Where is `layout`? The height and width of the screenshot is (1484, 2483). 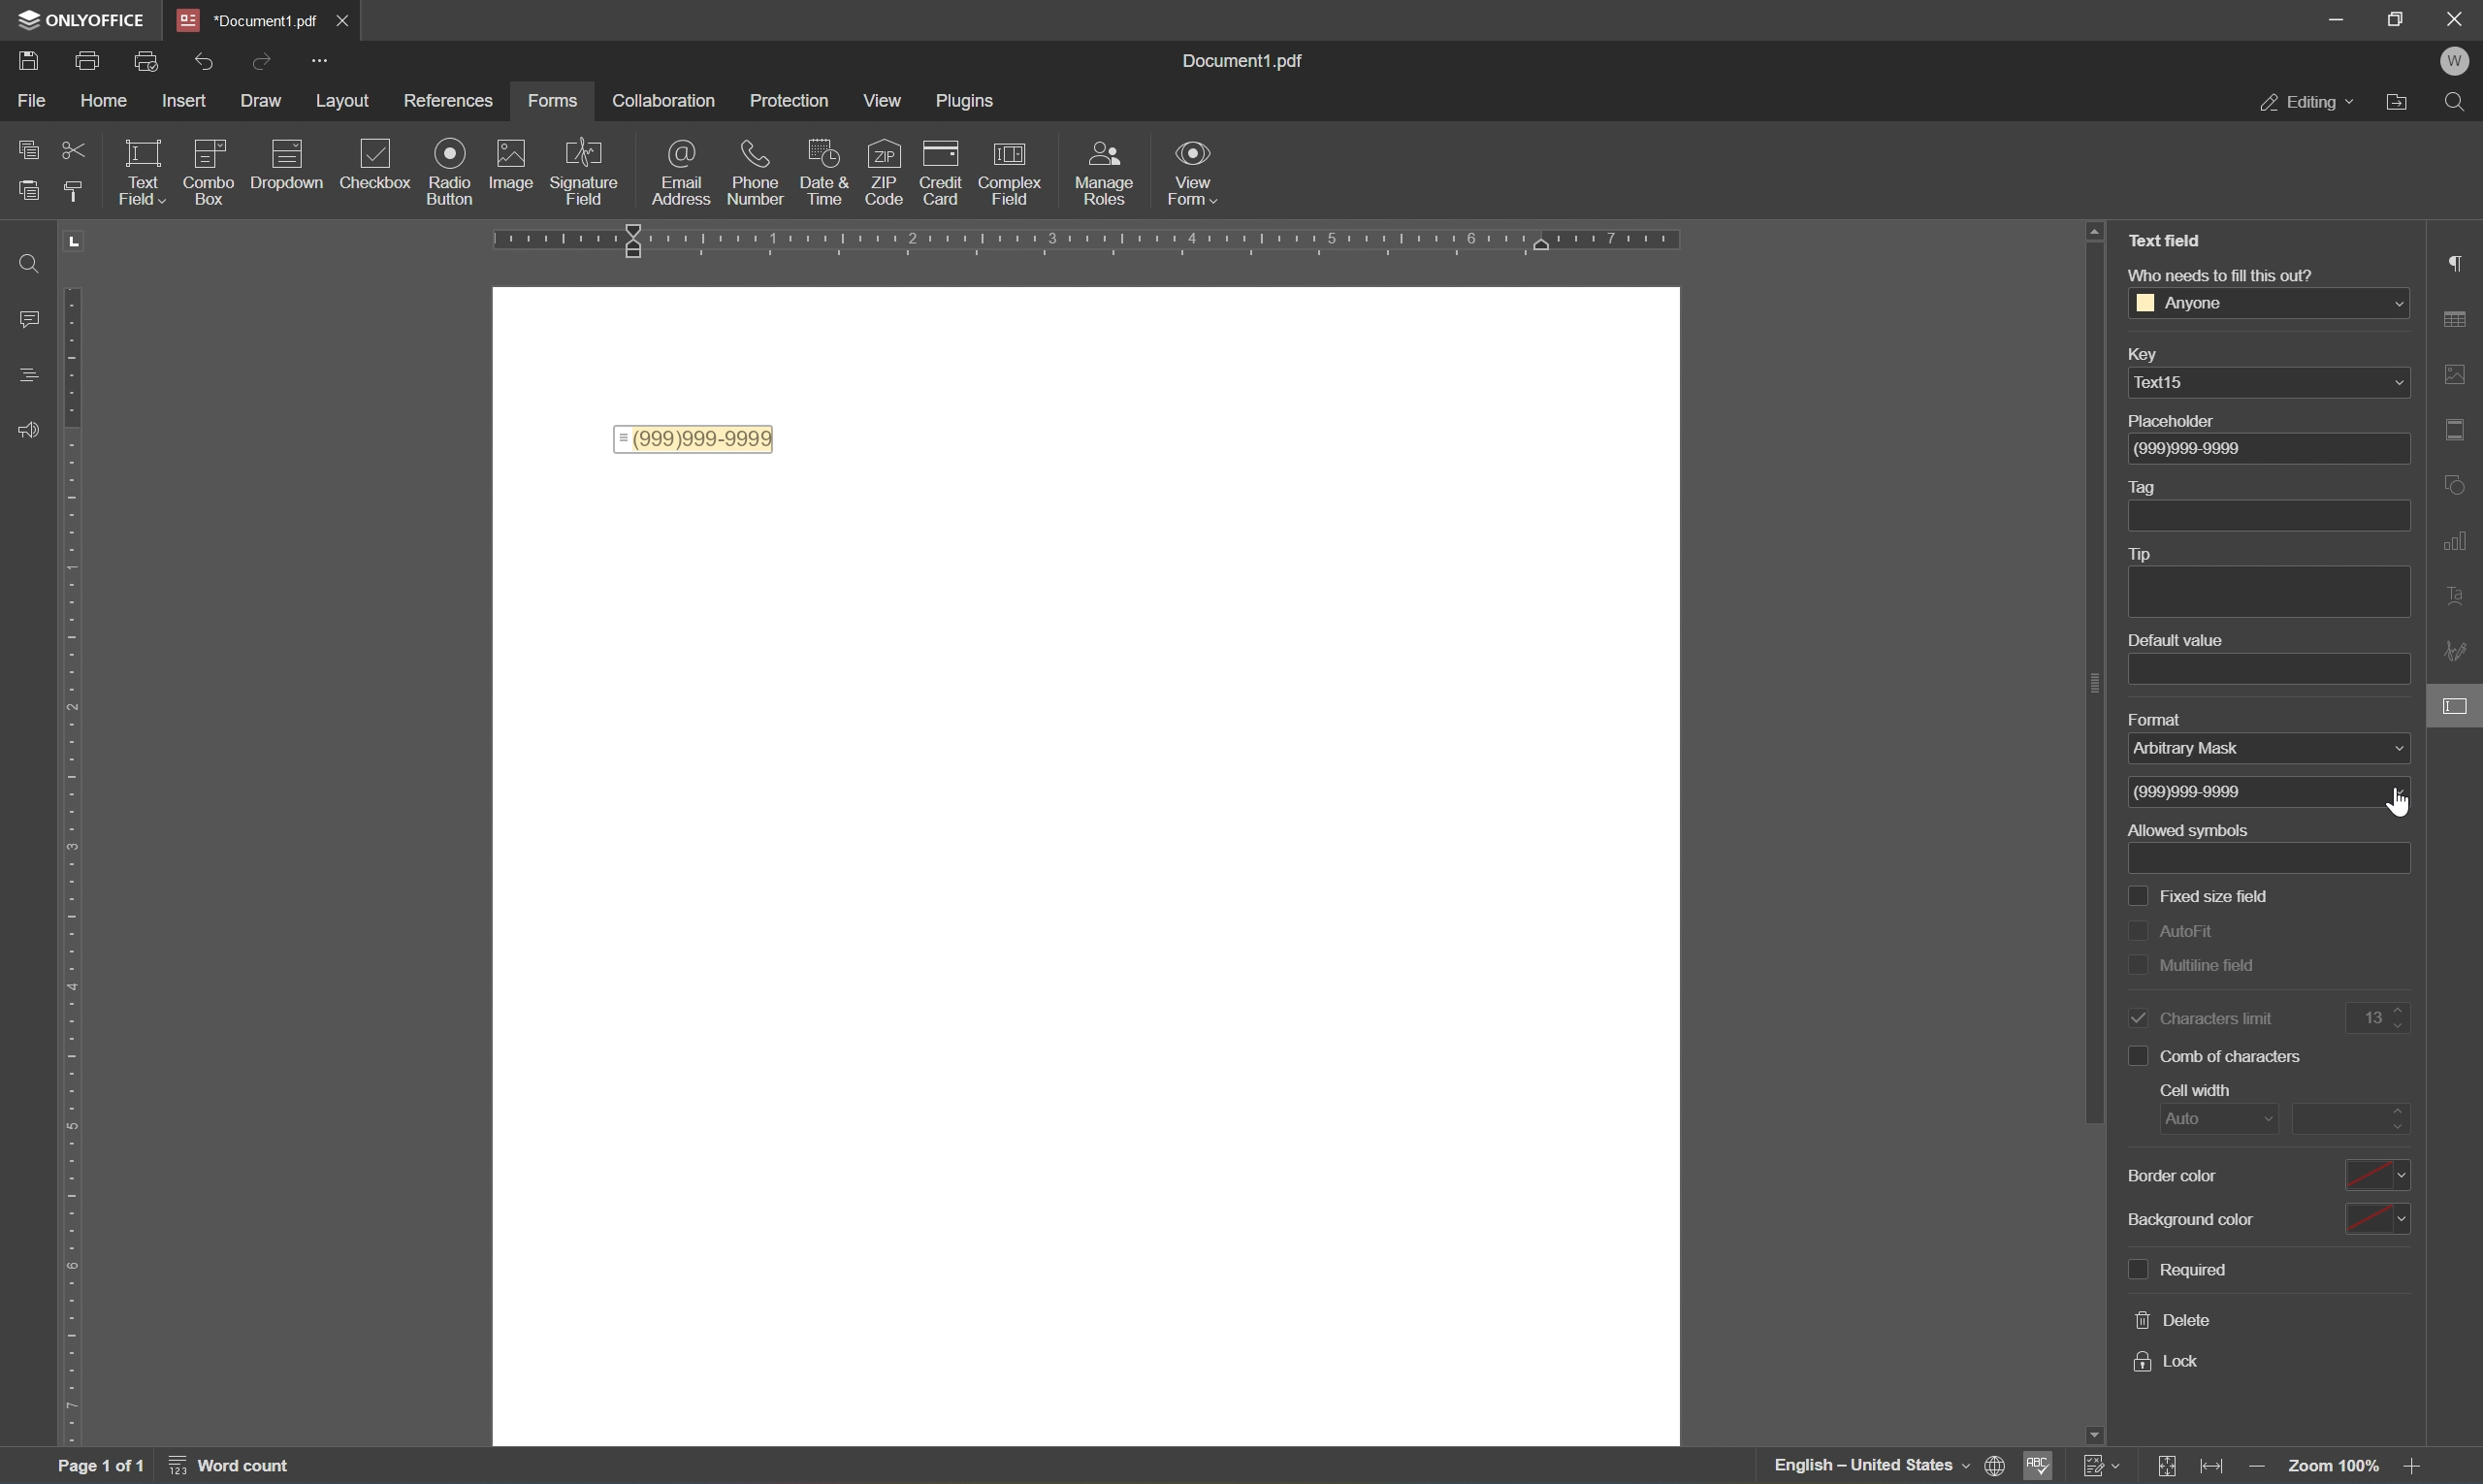
layout is located at coordinates (346, 101).